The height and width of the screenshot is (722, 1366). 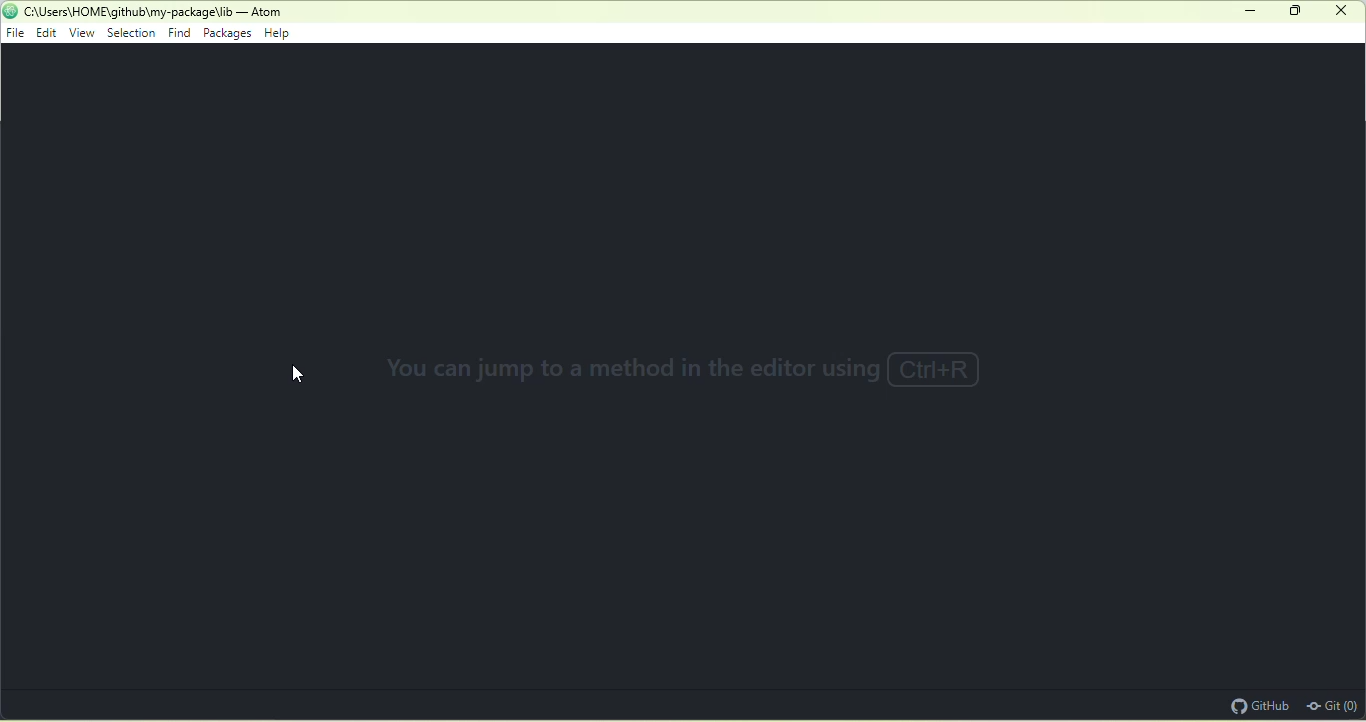 I want to click on help, so click(x=283, y=35).